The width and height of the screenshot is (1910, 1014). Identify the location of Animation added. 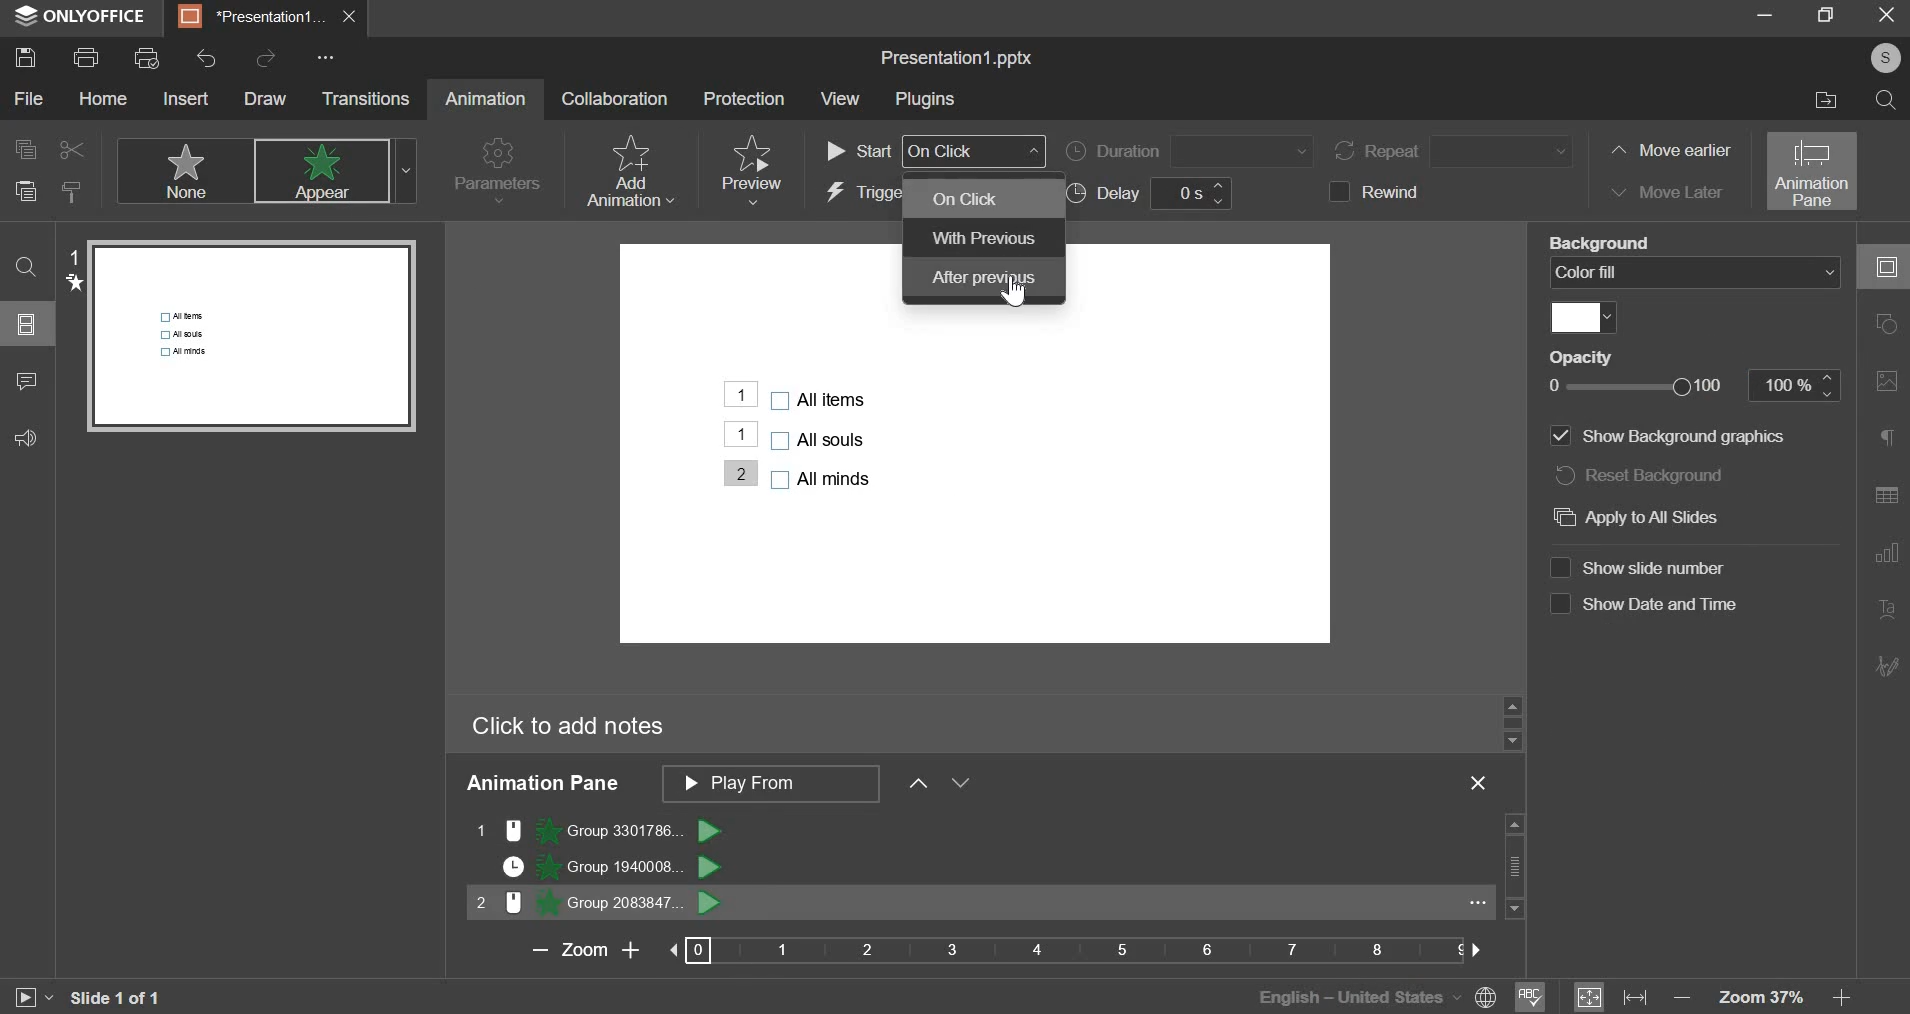
(741, 474).